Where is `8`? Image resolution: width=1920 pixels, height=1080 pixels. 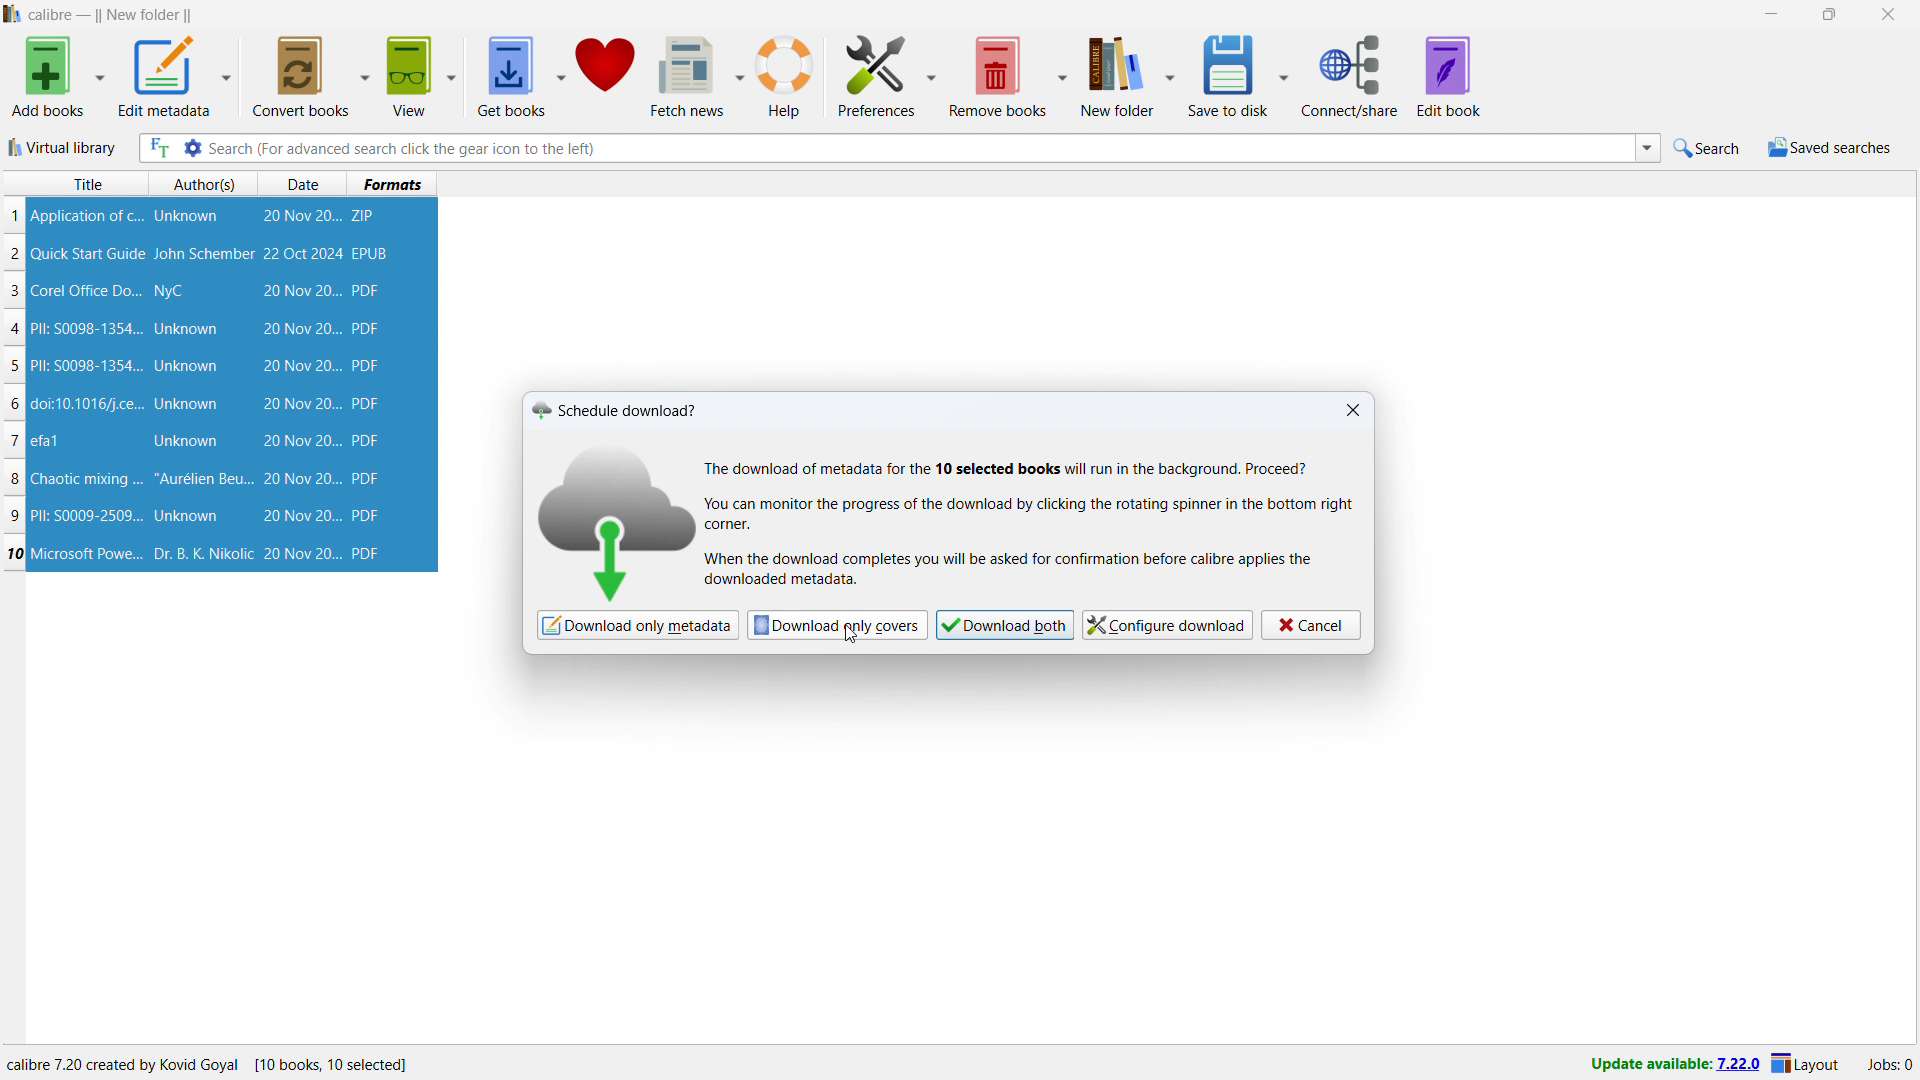 8 is located at coordinates (14, 479).